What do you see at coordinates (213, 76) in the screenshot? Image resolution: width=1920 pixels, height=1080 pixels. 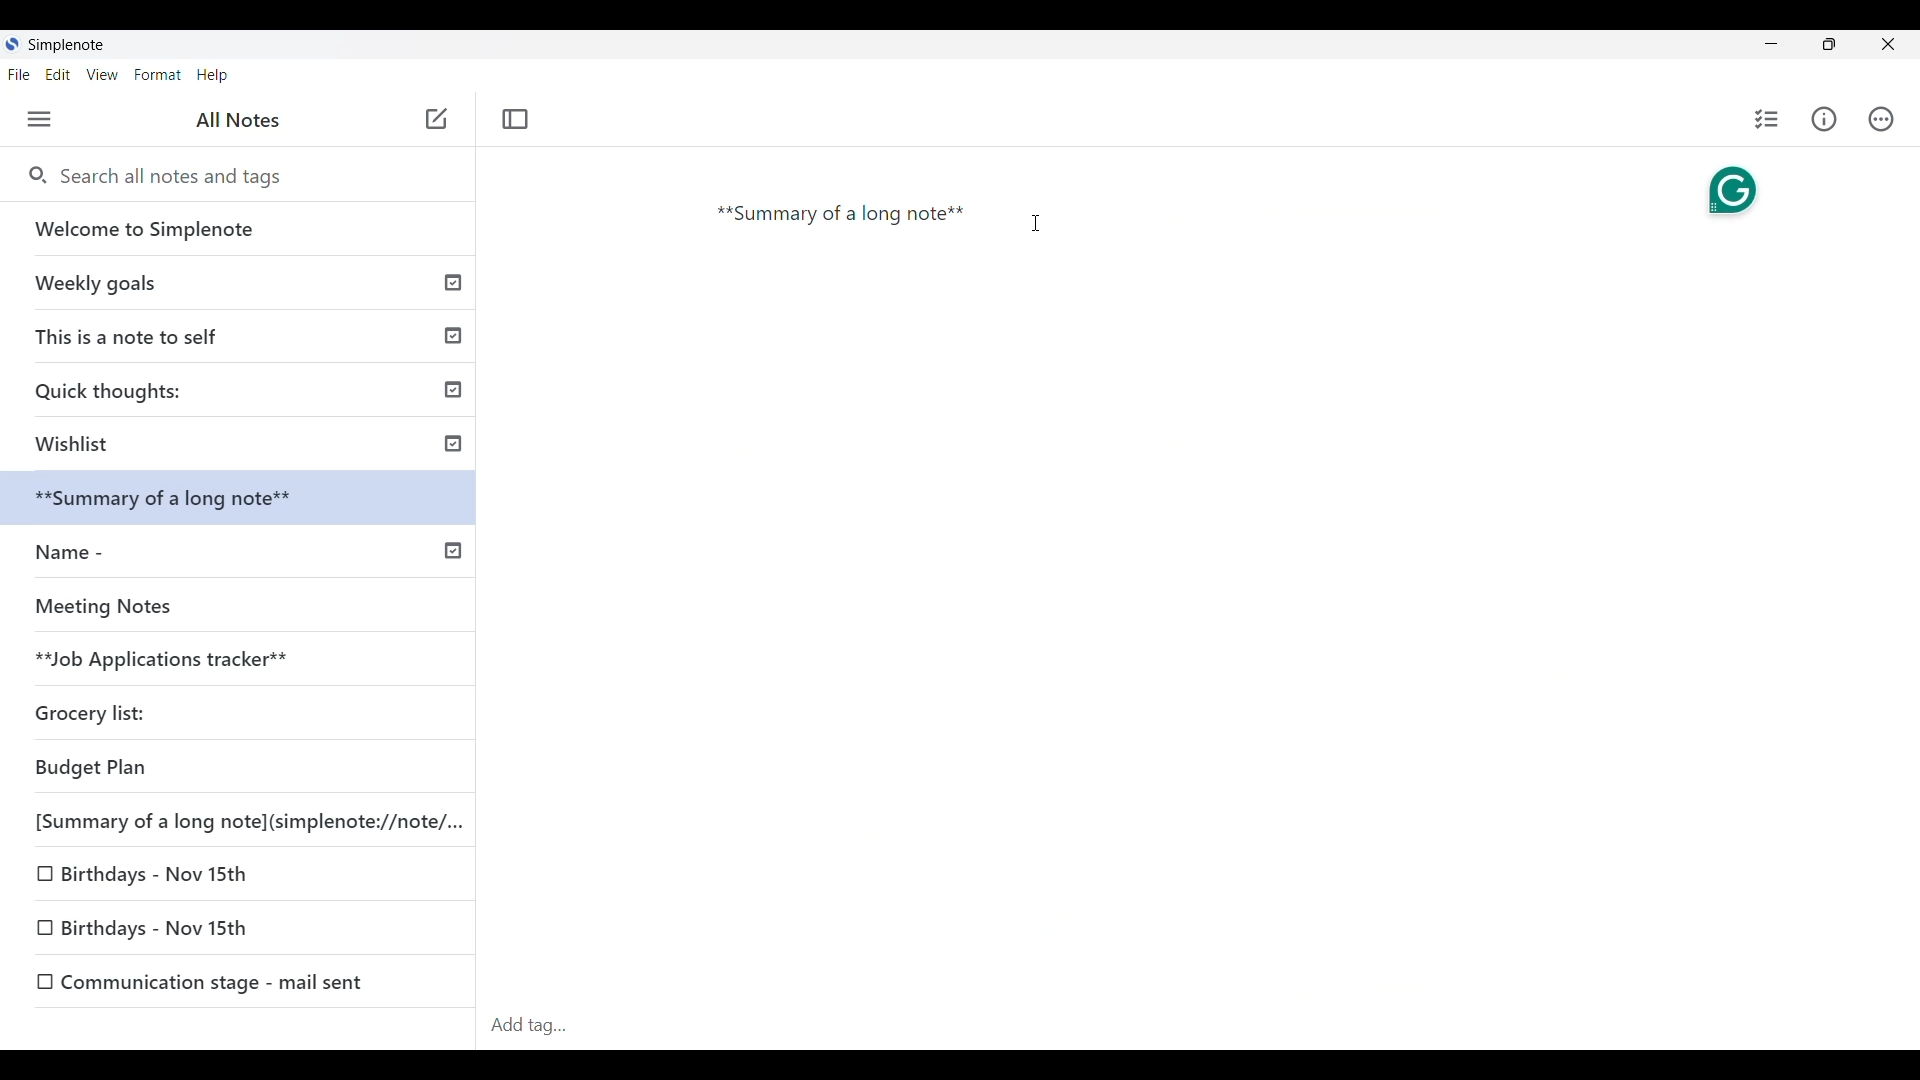 I see `Help` at bounding box center [213, 76].